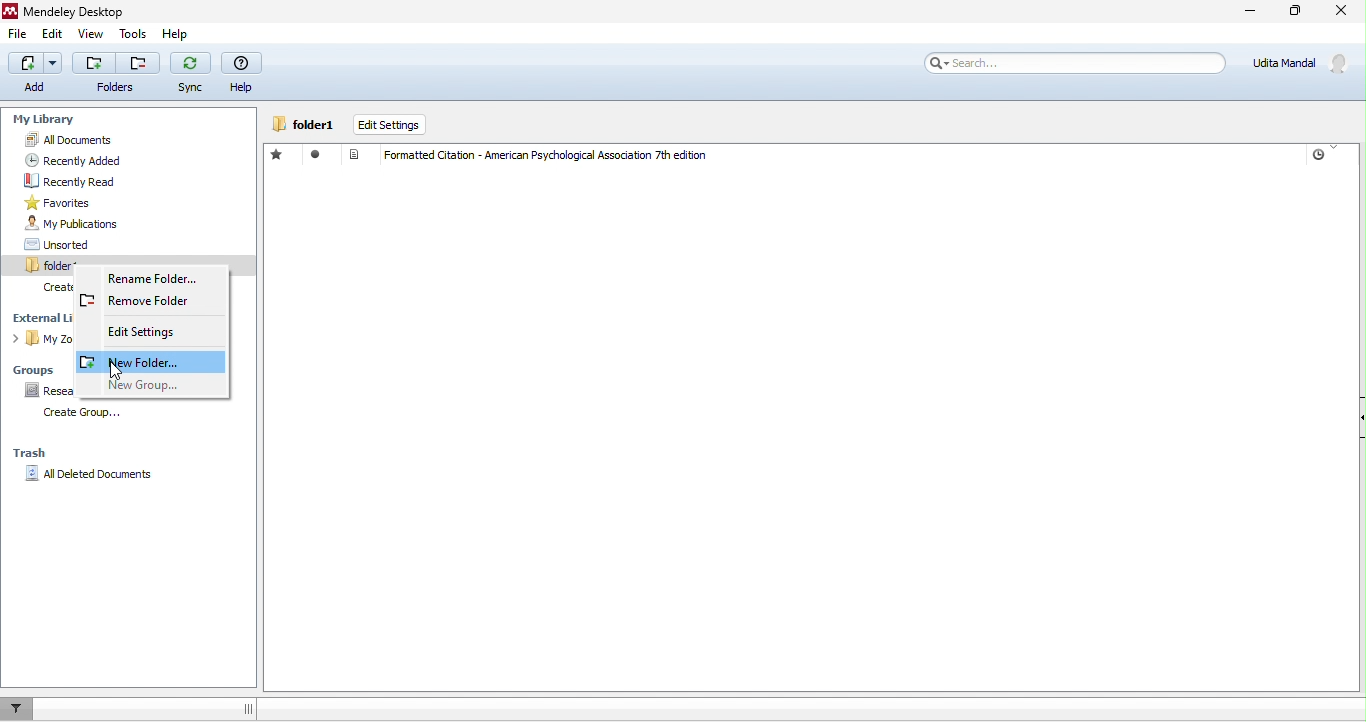  Describe the element at coordinates (308, 124) in the screenshot. I see `folder1` at that location.